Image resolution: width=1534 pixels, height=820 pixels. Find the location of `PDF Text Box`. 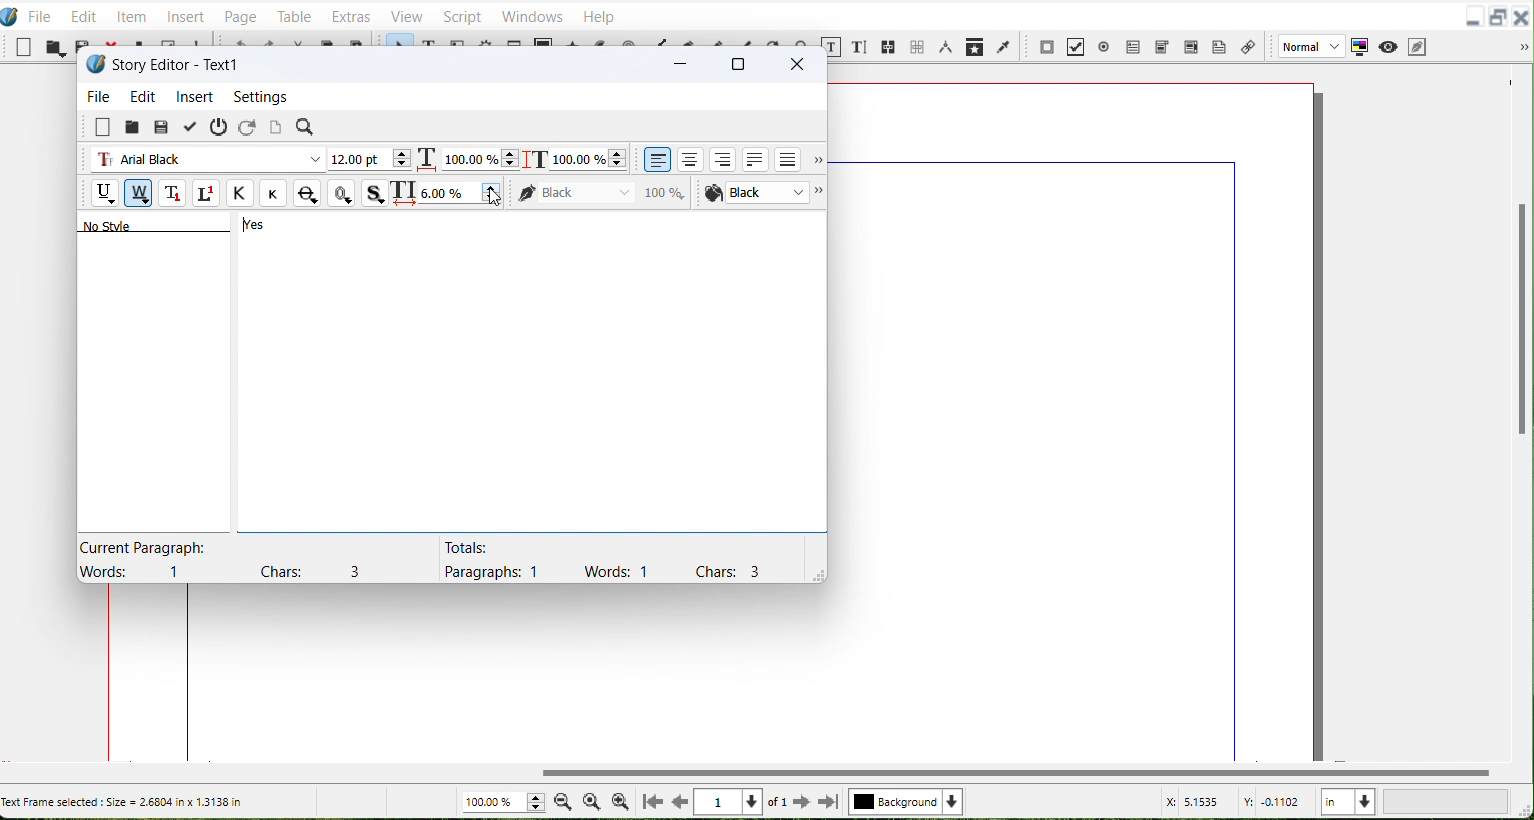

PDF Text Box is located at coordinates (1191, 45).